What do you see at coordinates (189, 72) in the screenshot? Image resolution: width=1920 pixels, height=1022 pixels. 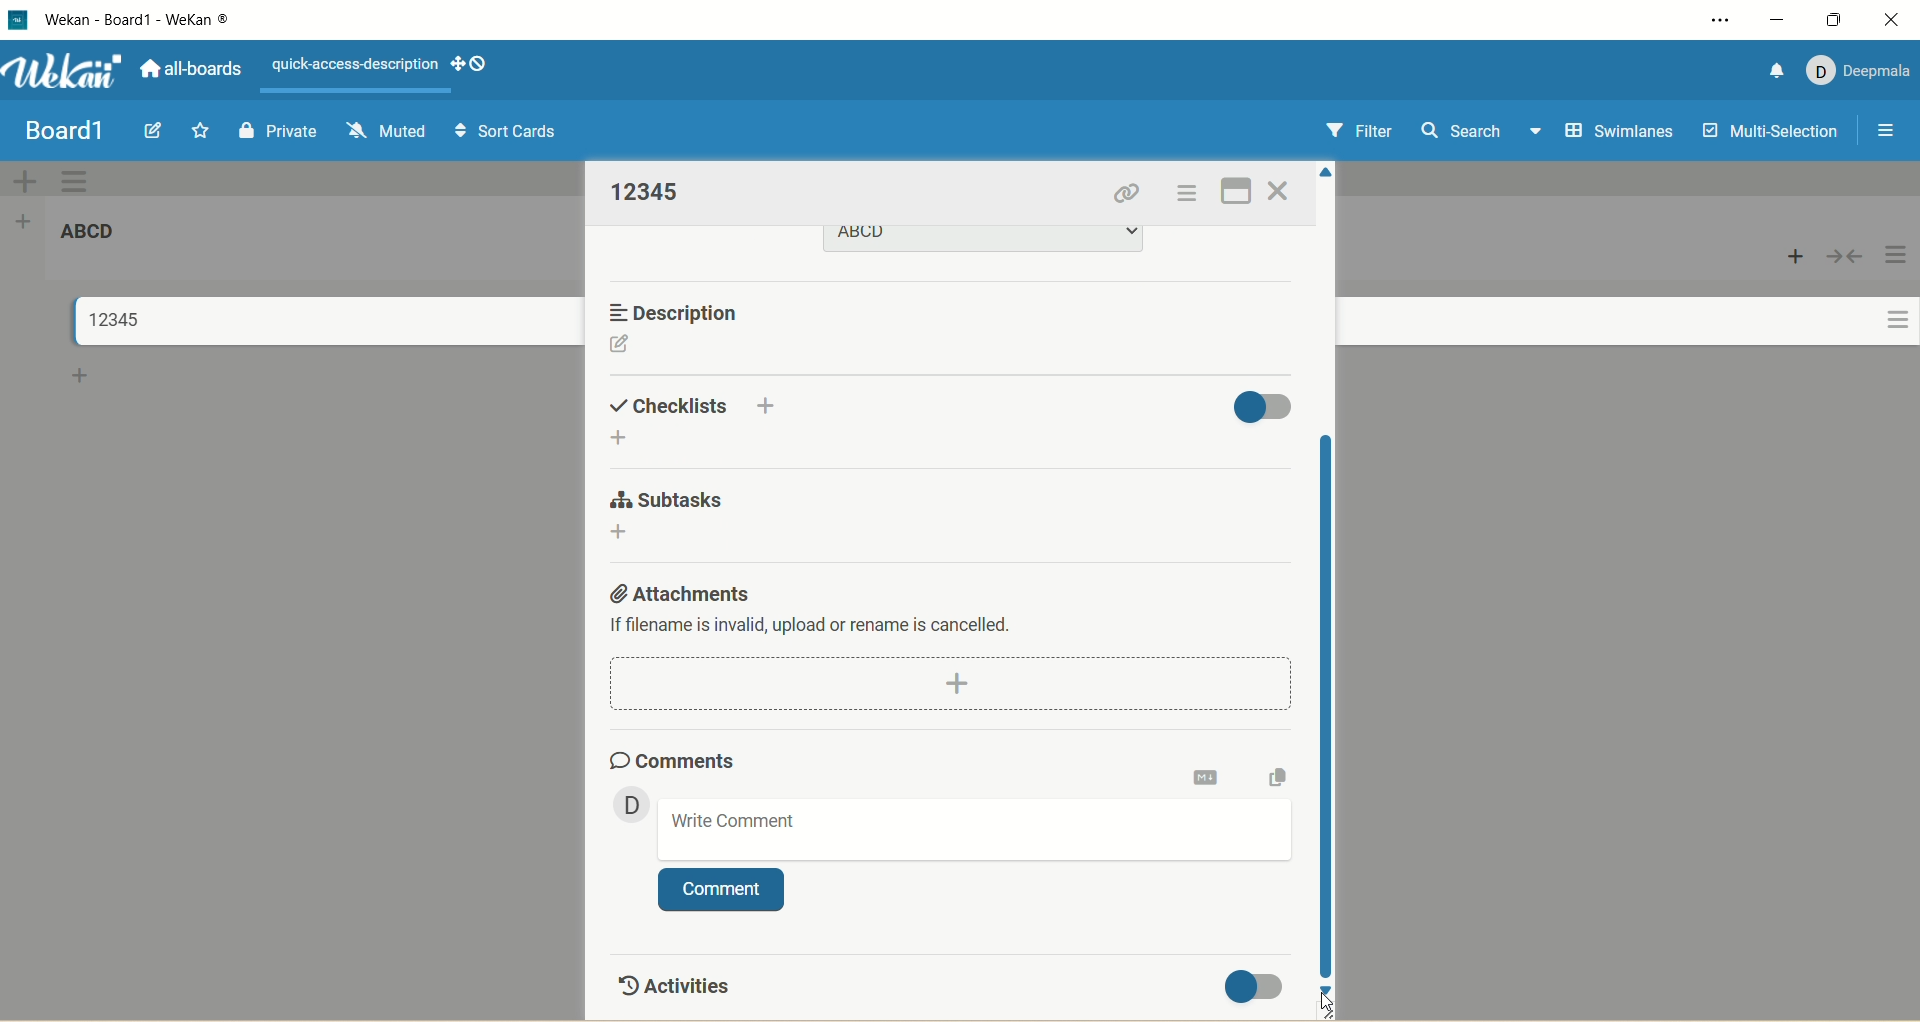 I see `all boards` at bounding box center [189, 72].